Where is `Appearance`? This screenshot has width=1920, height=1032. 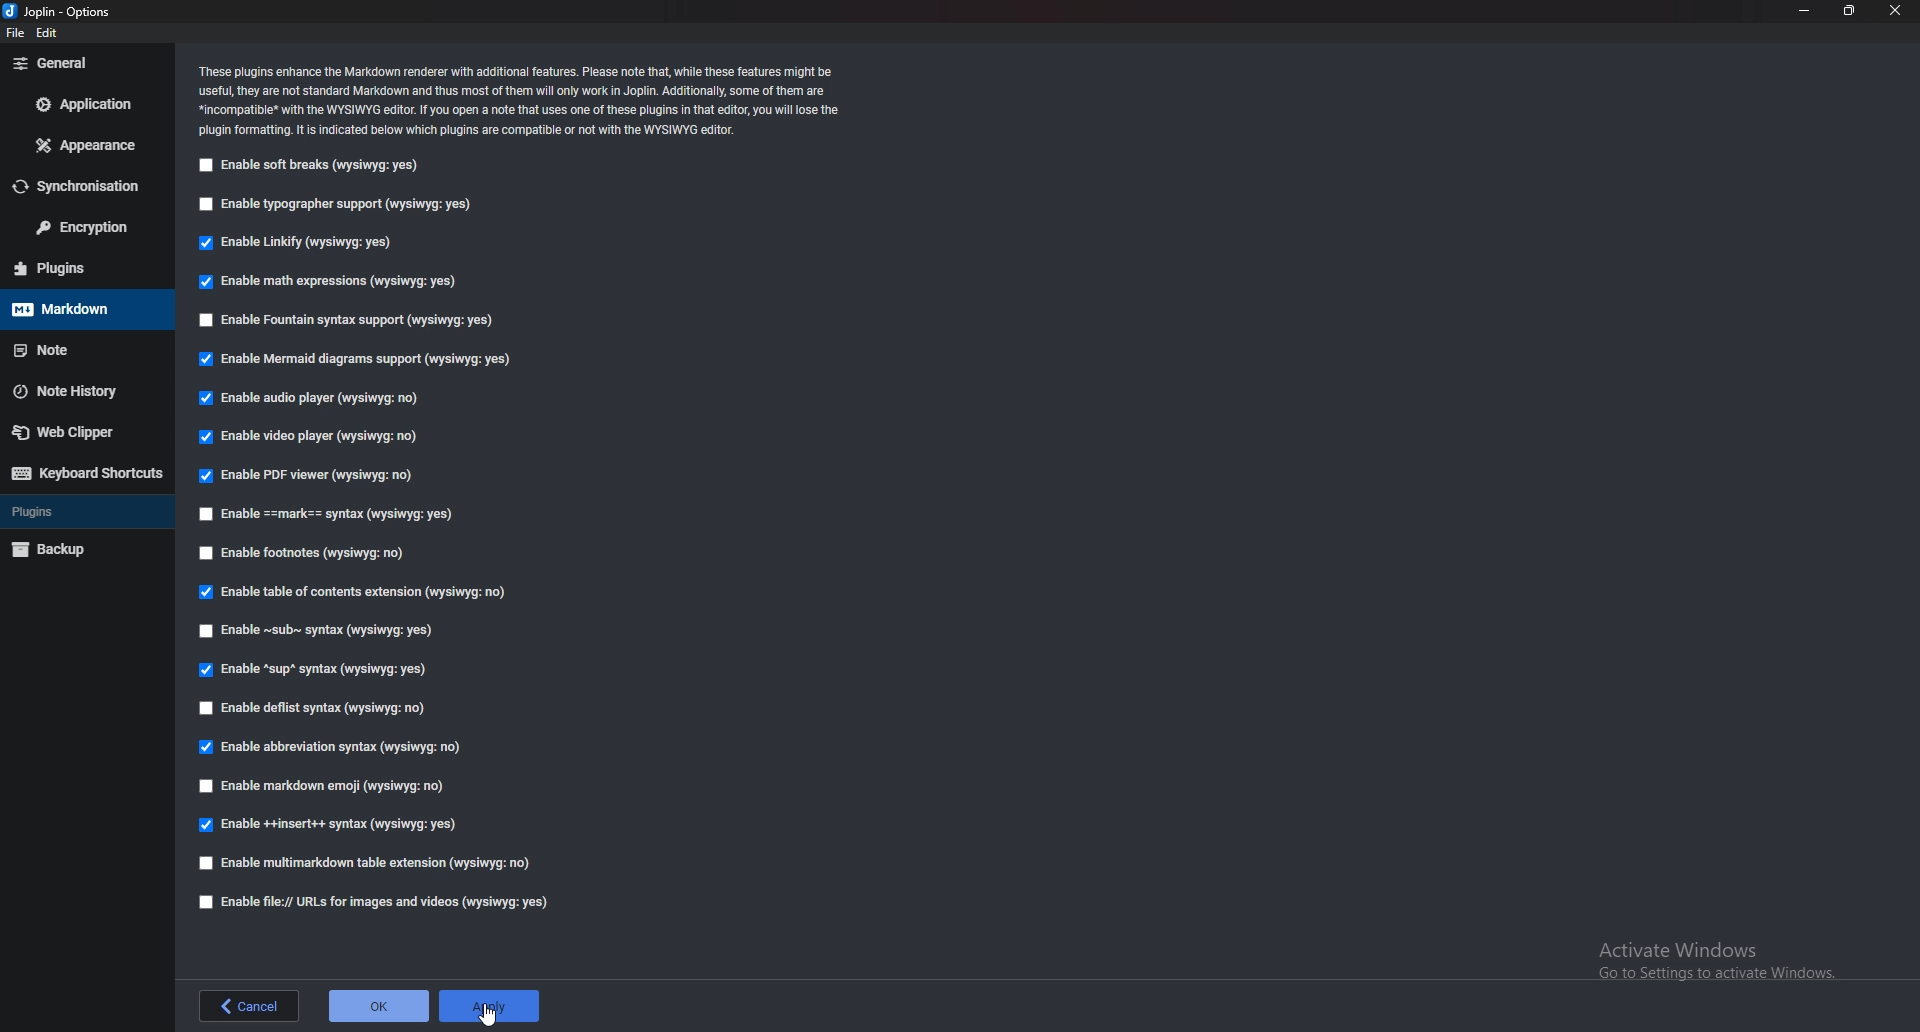
Appearance is located at coordinates (86, 144).